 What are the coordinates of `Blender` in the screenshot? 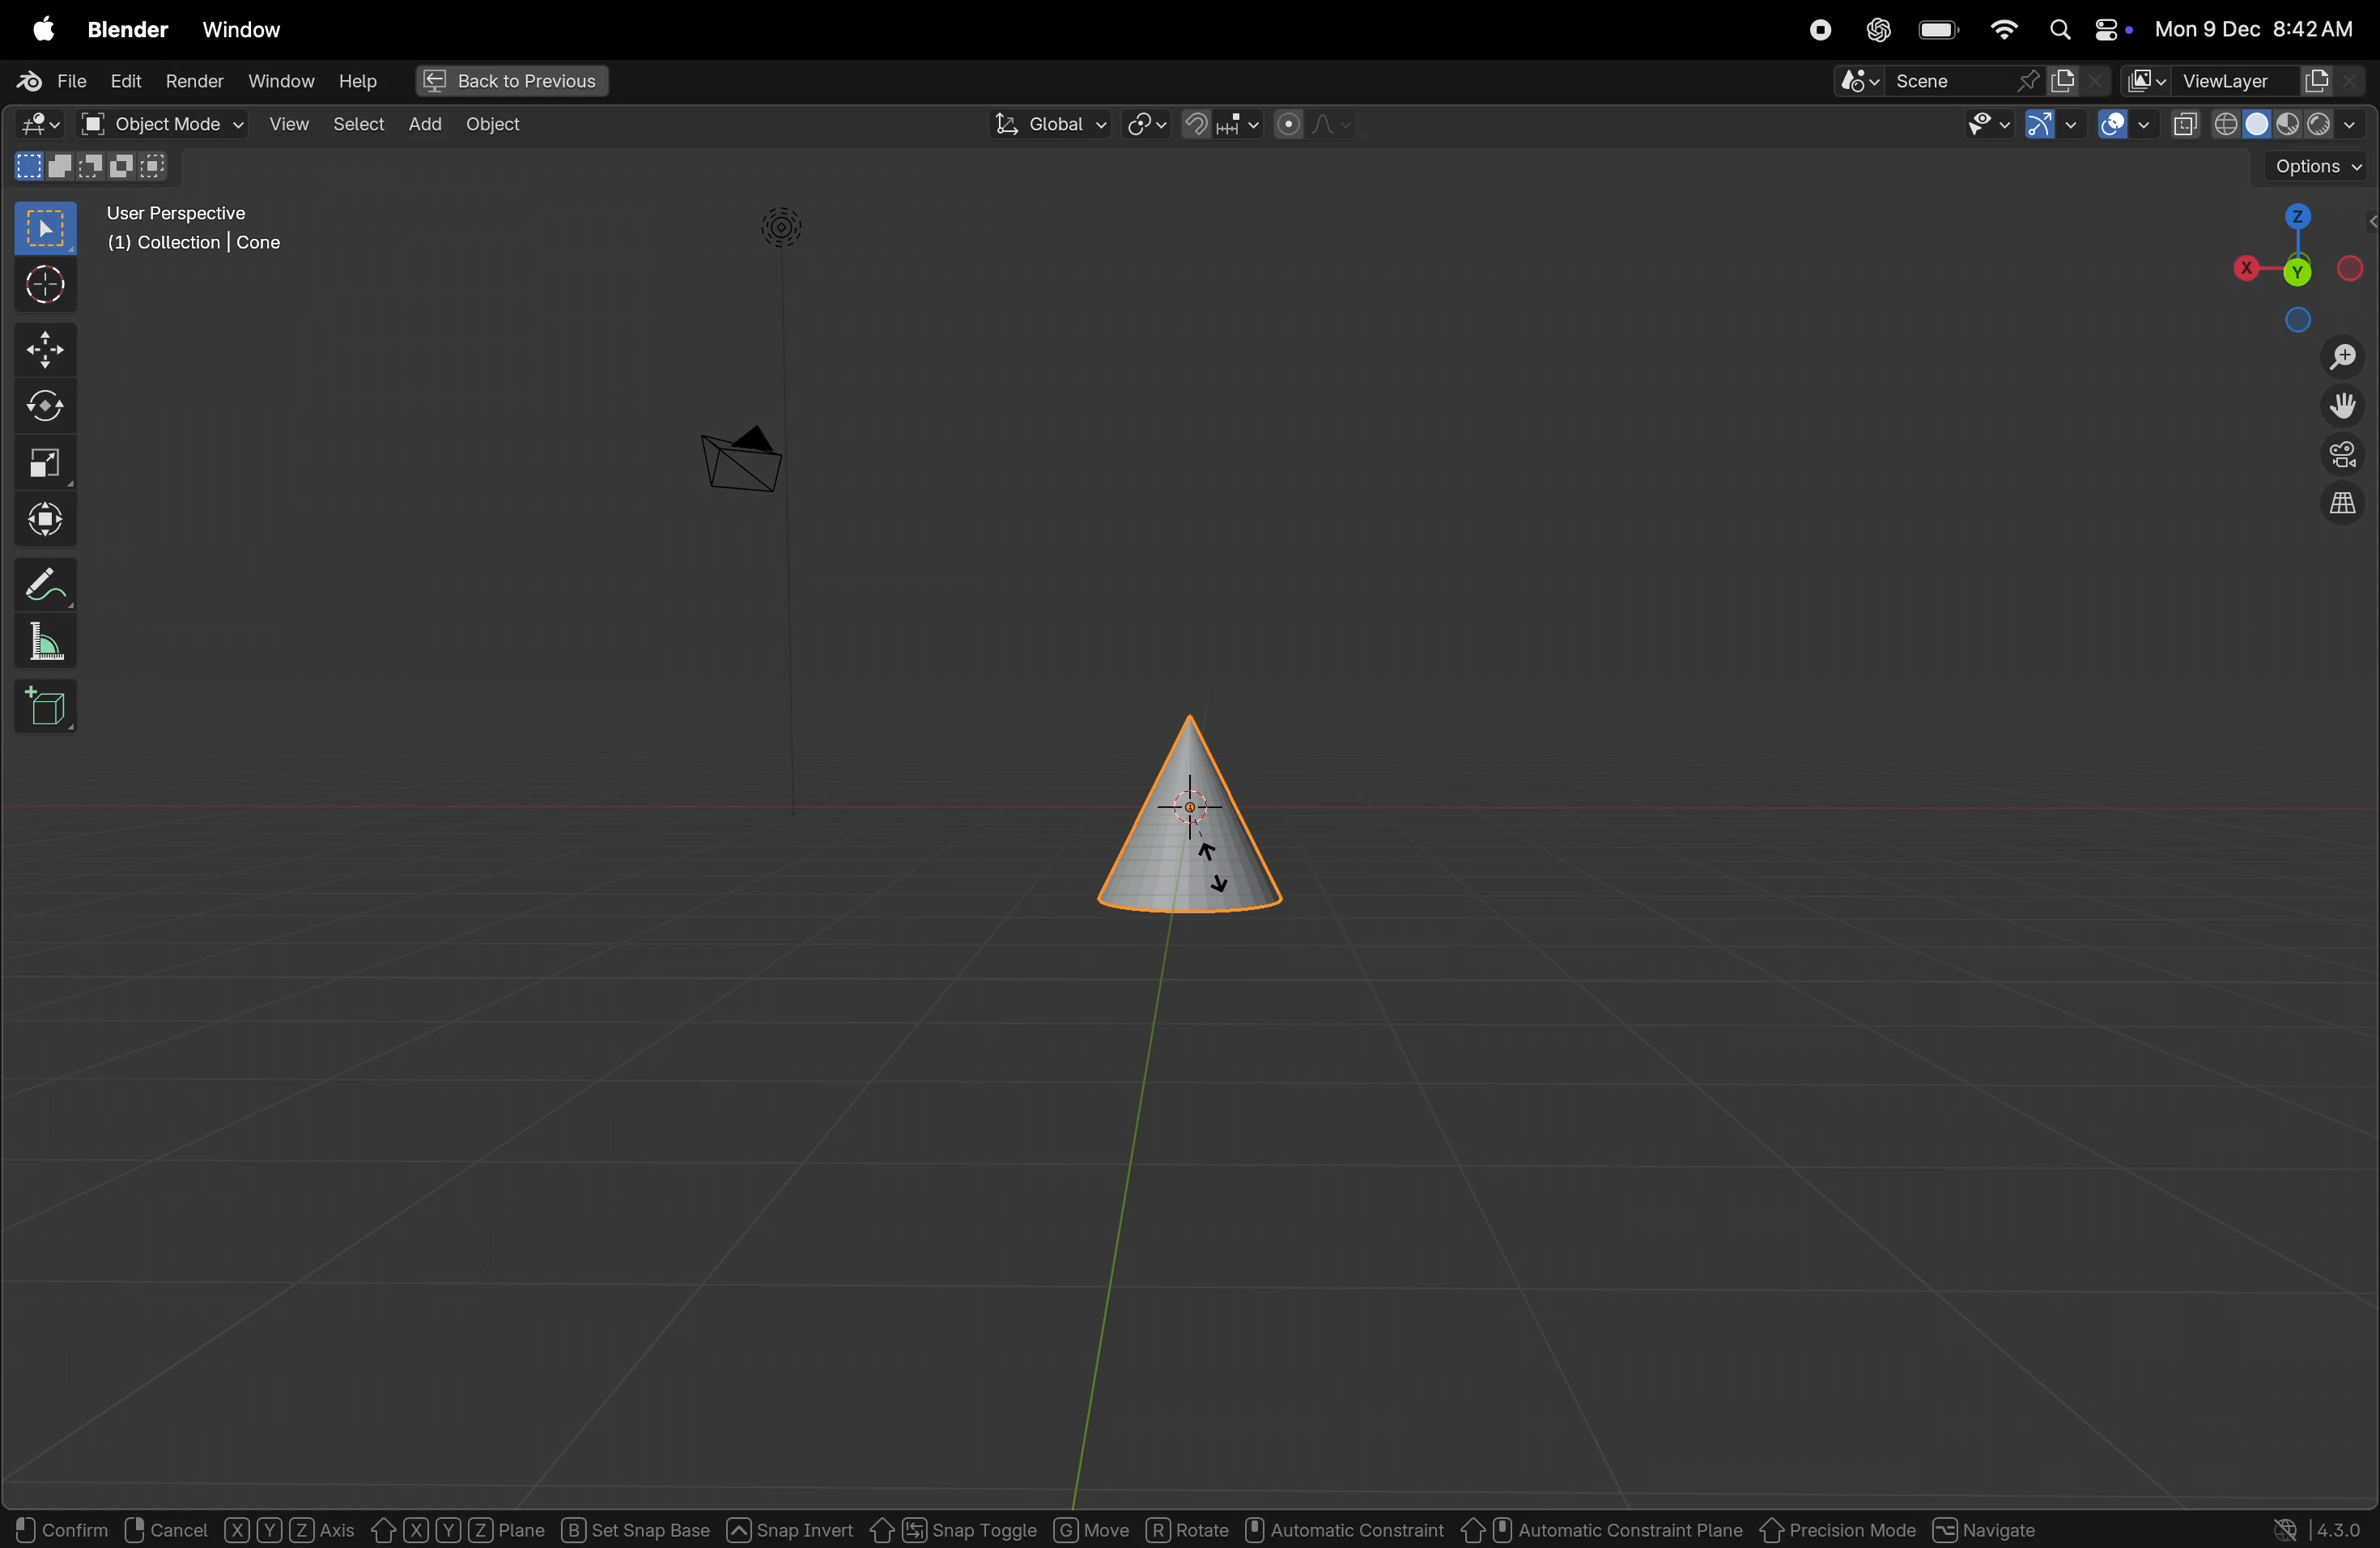 It's located at (130, 29).